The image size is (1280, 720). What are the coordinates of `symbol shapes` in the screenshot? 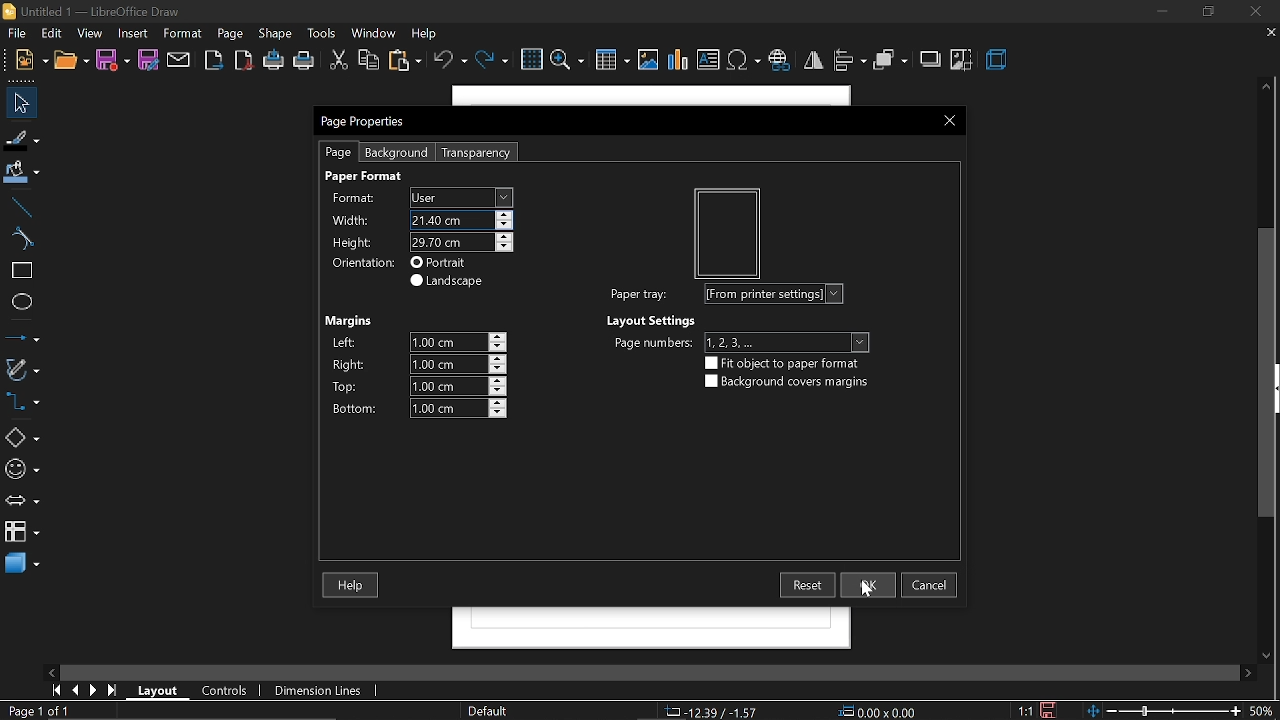 It's located at (22, 472).